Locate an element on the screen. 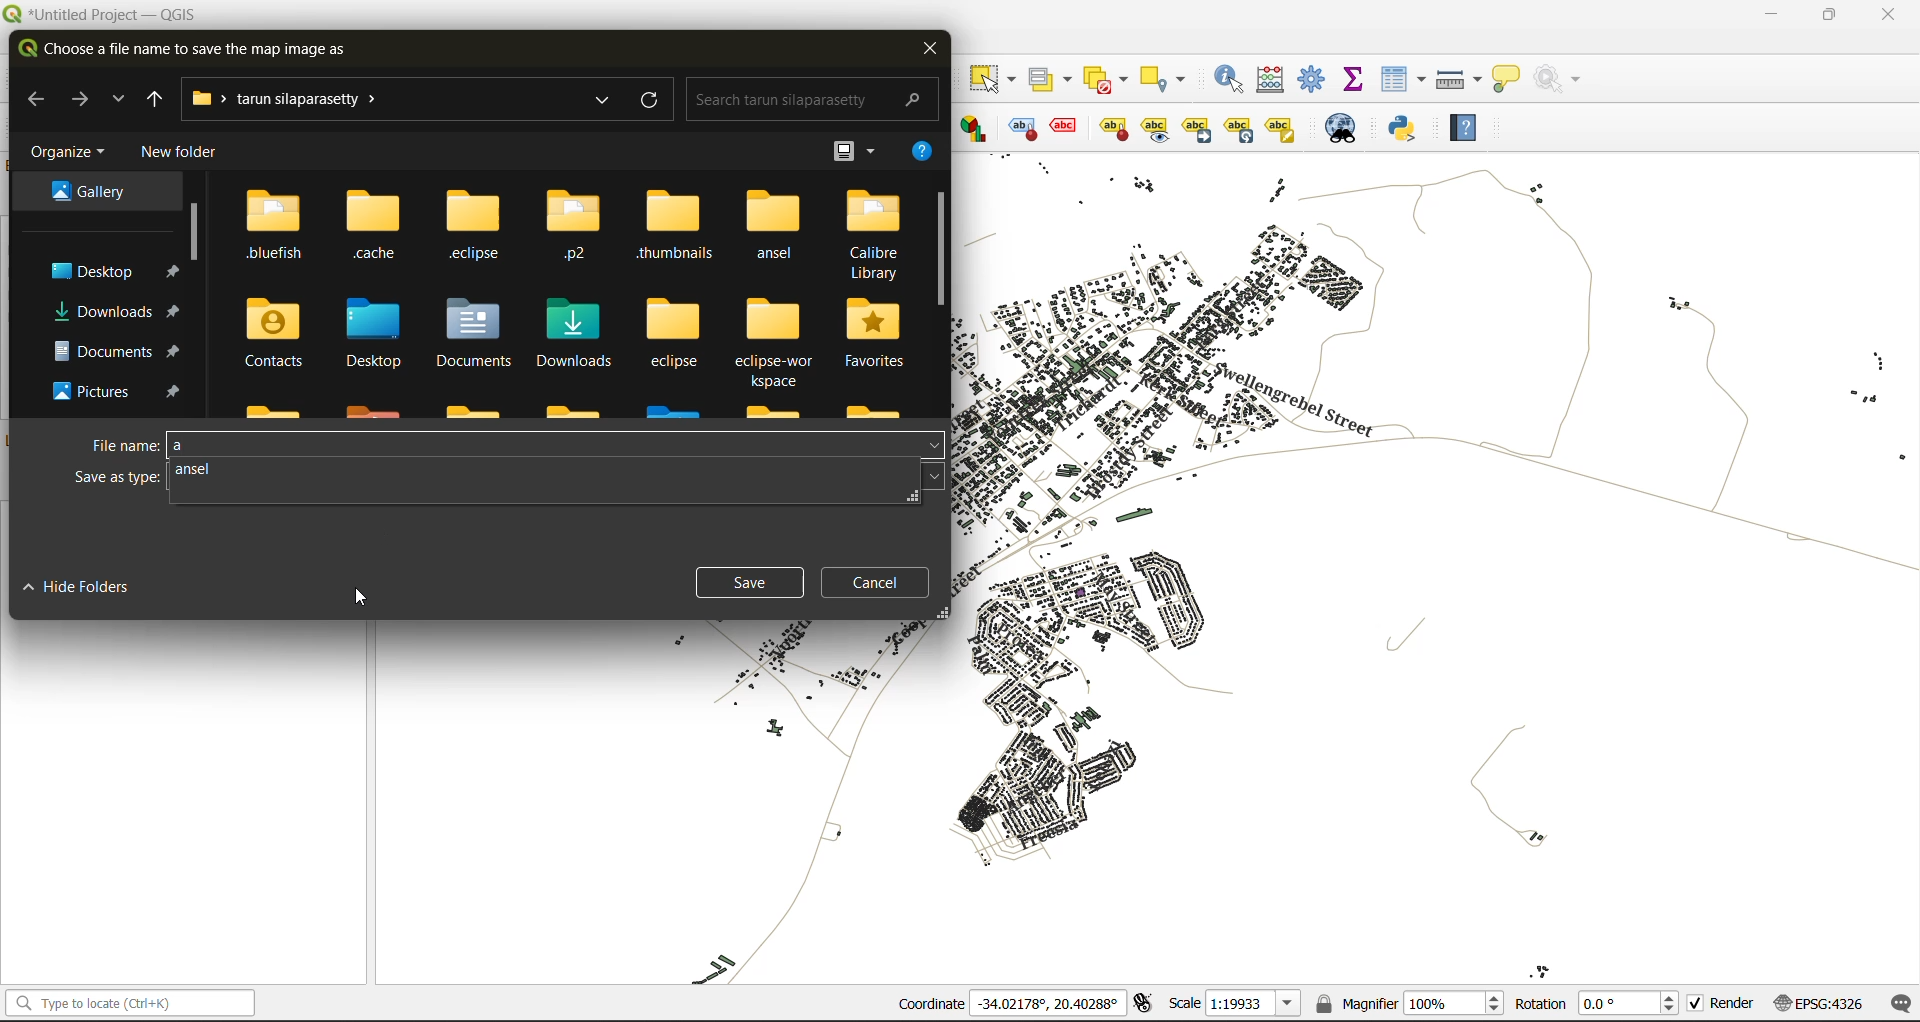  explore is located at coordinates (600, 101).